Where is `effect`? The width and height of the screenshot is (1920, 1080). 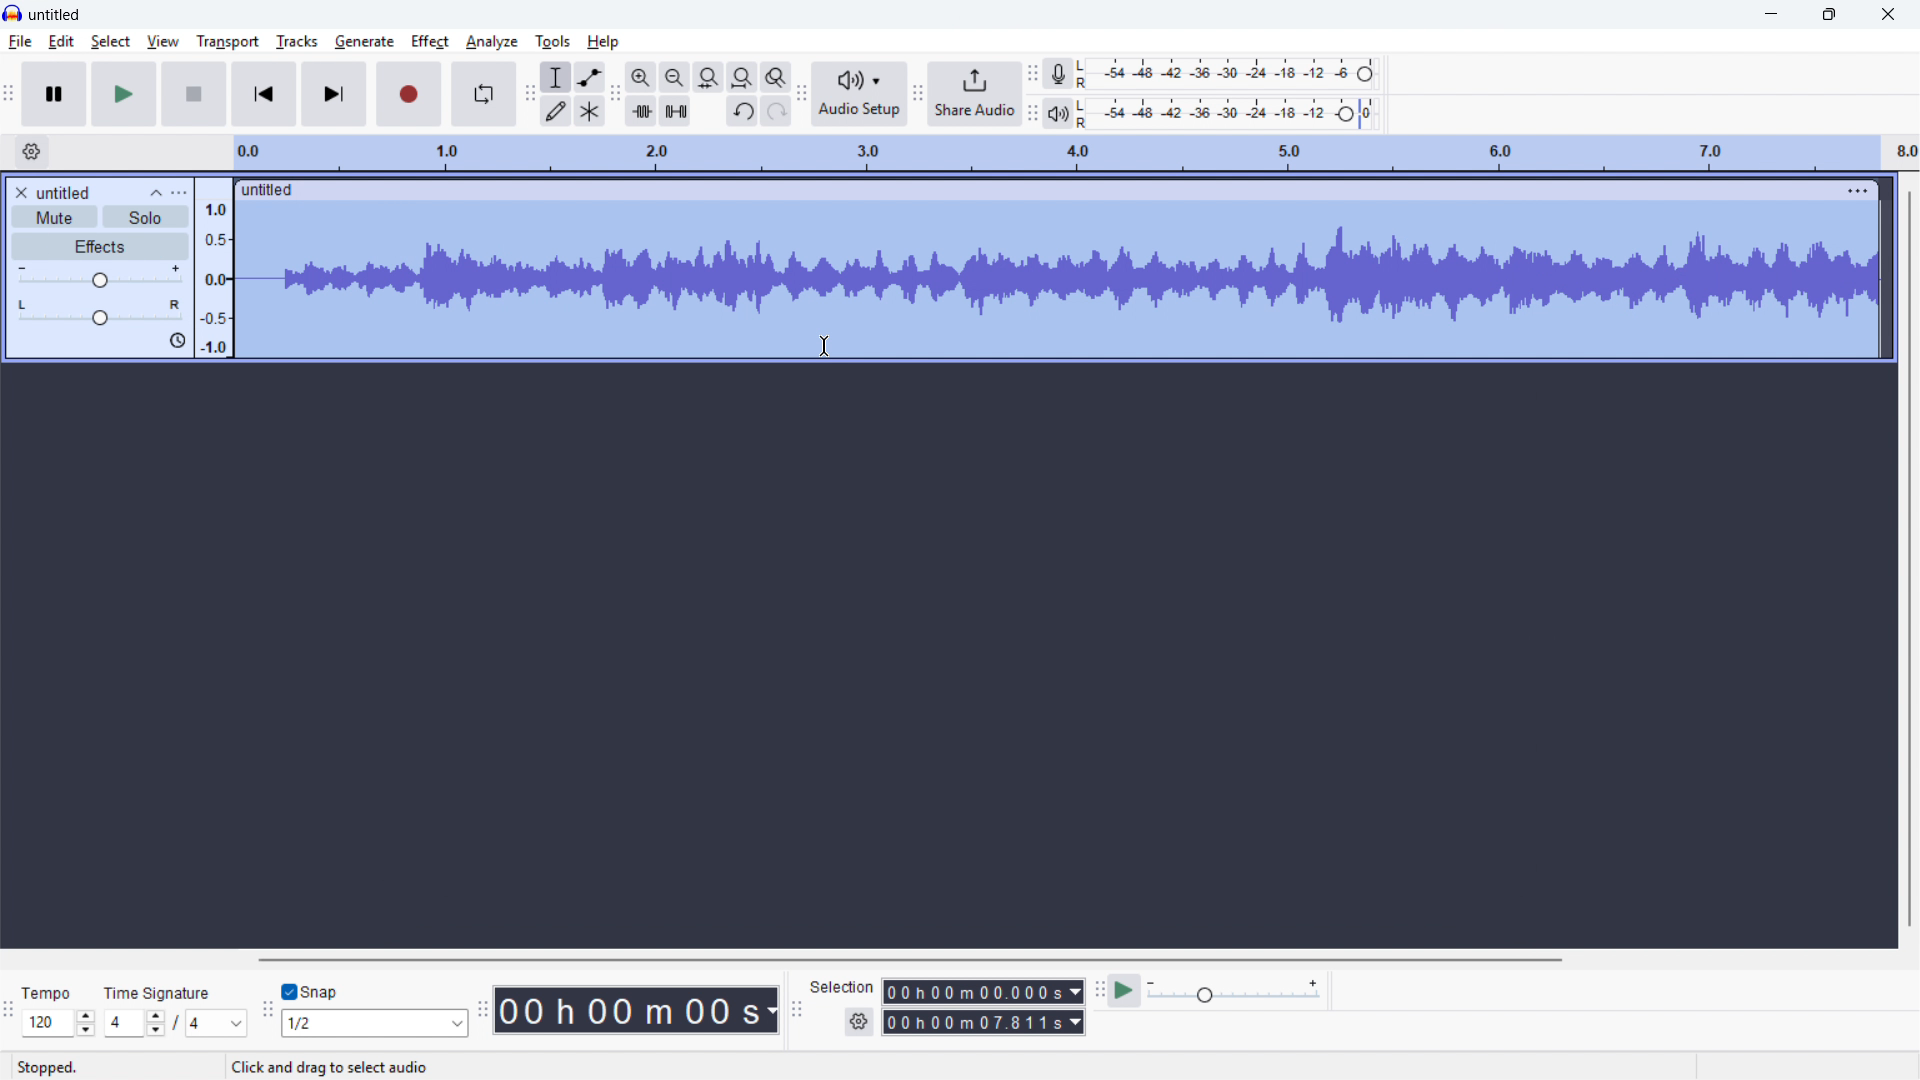
effect is located at coordinates (429, 40).